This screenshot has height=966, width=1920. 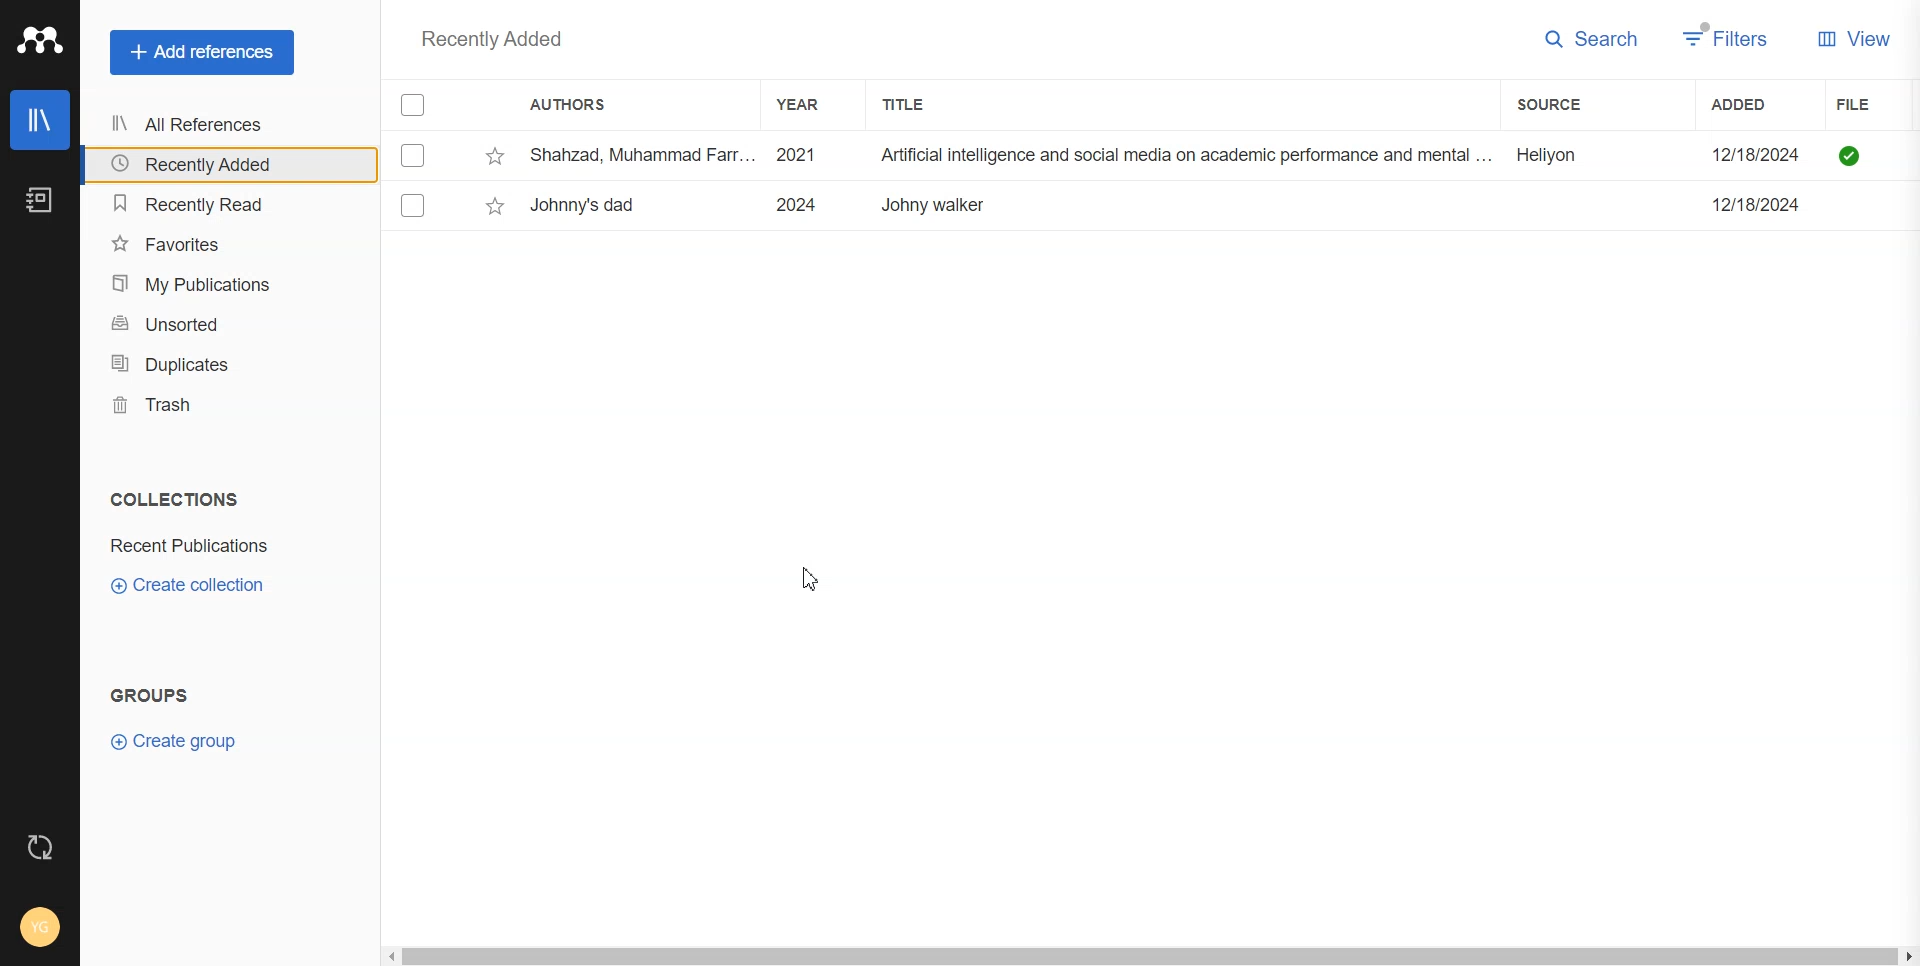 What do you see at coordinates (39, 39) in the screenshot?
I see `Logo` at bounding box center [39, 39].